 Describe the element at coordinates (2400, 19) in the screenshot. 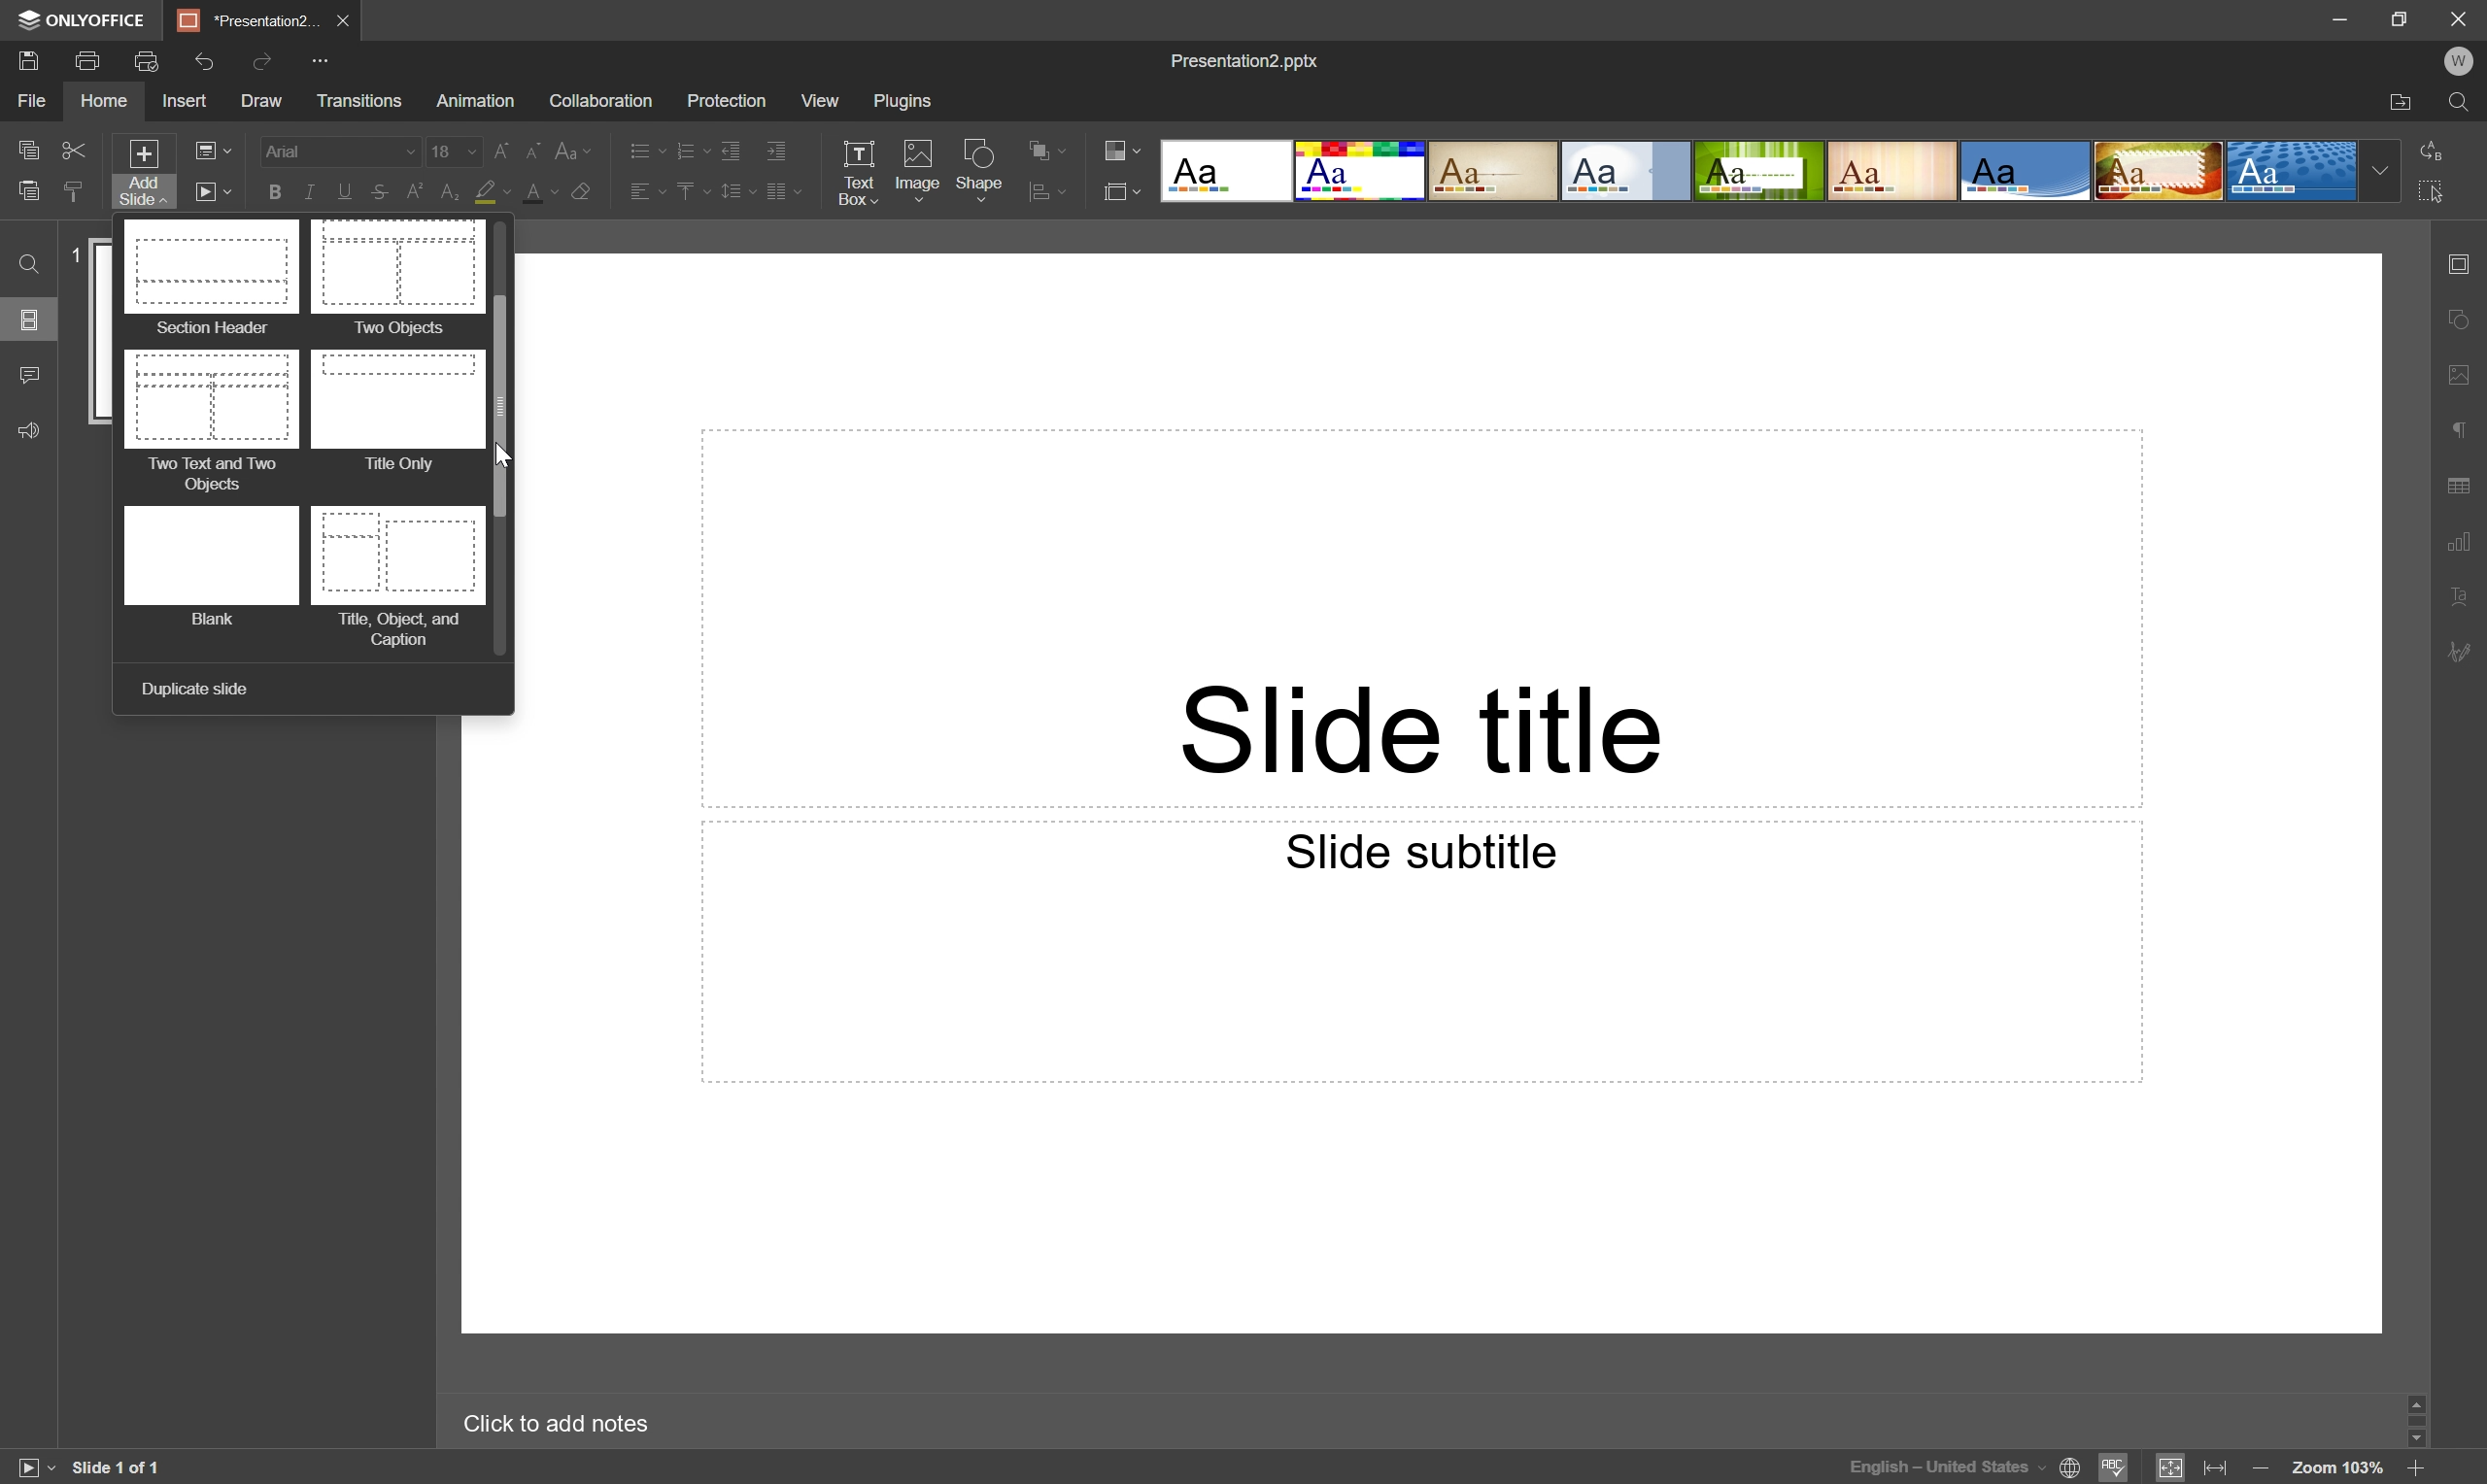

I see `Restore Down` at that location.